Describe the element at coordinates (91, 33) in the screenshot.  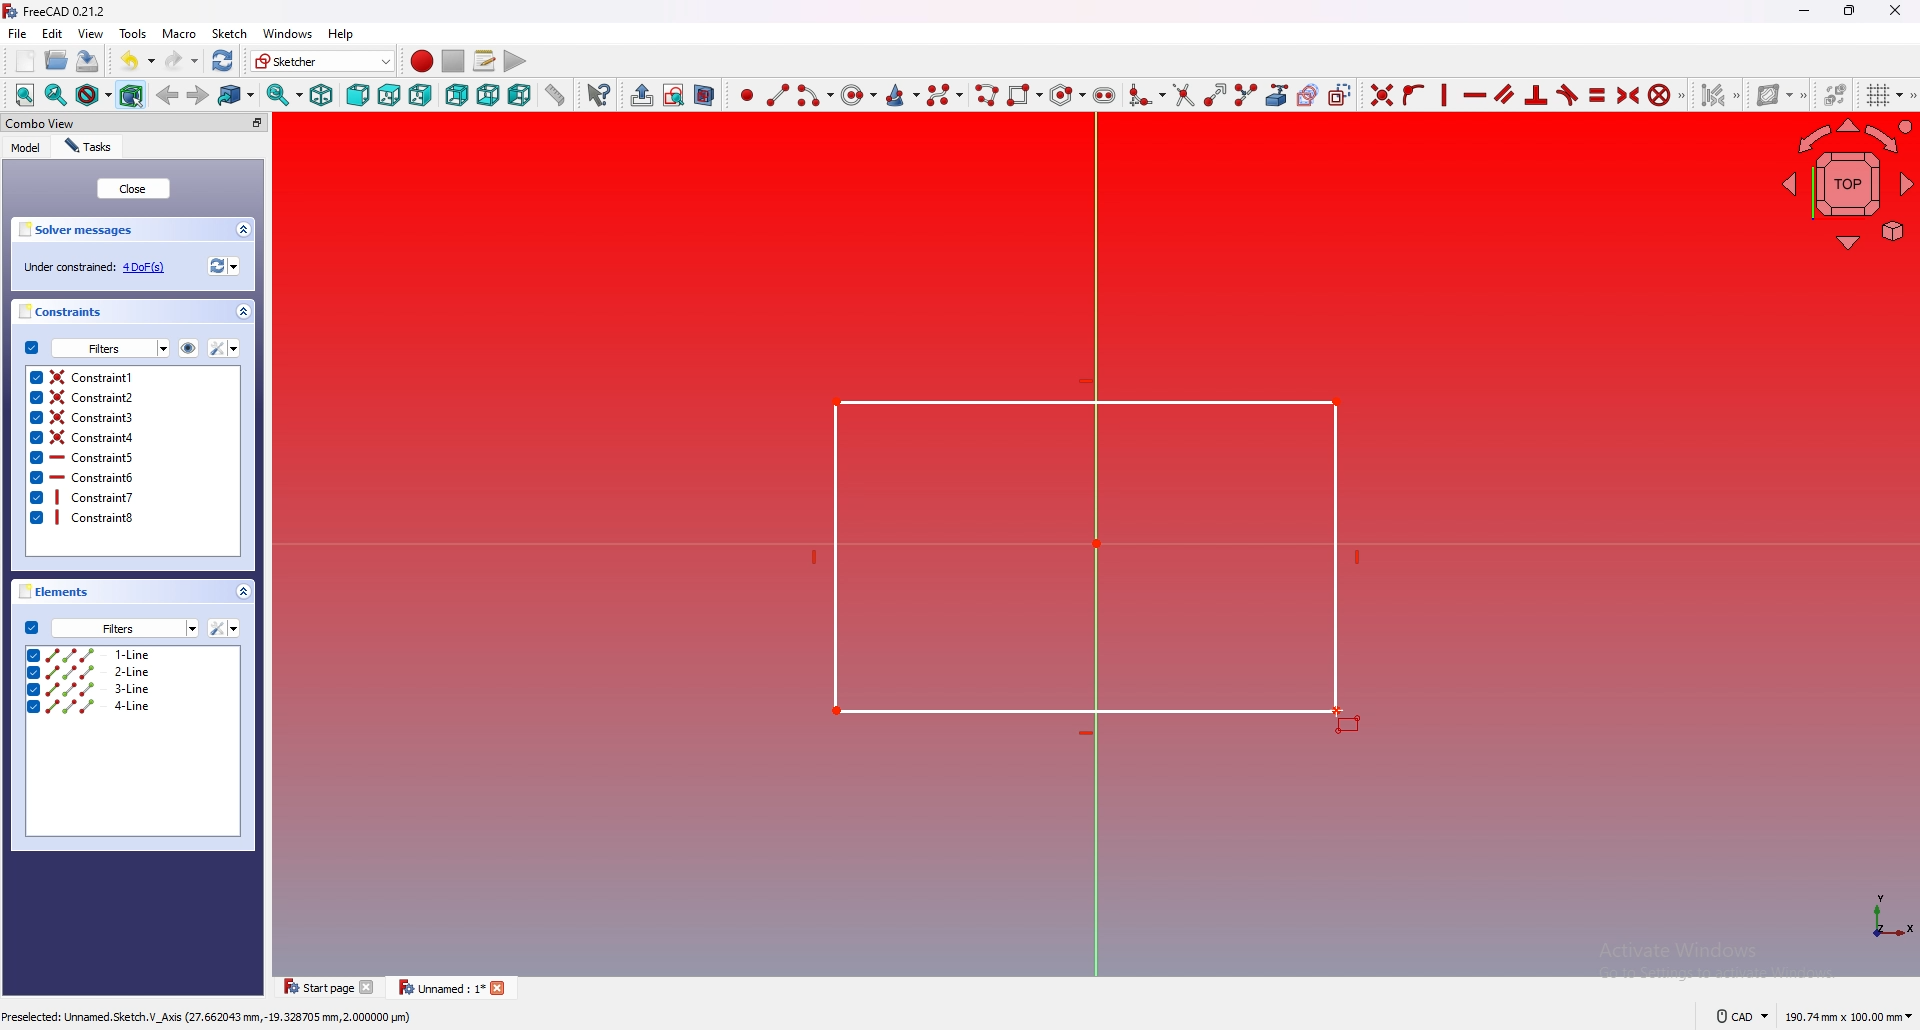
I see `view` at that location.